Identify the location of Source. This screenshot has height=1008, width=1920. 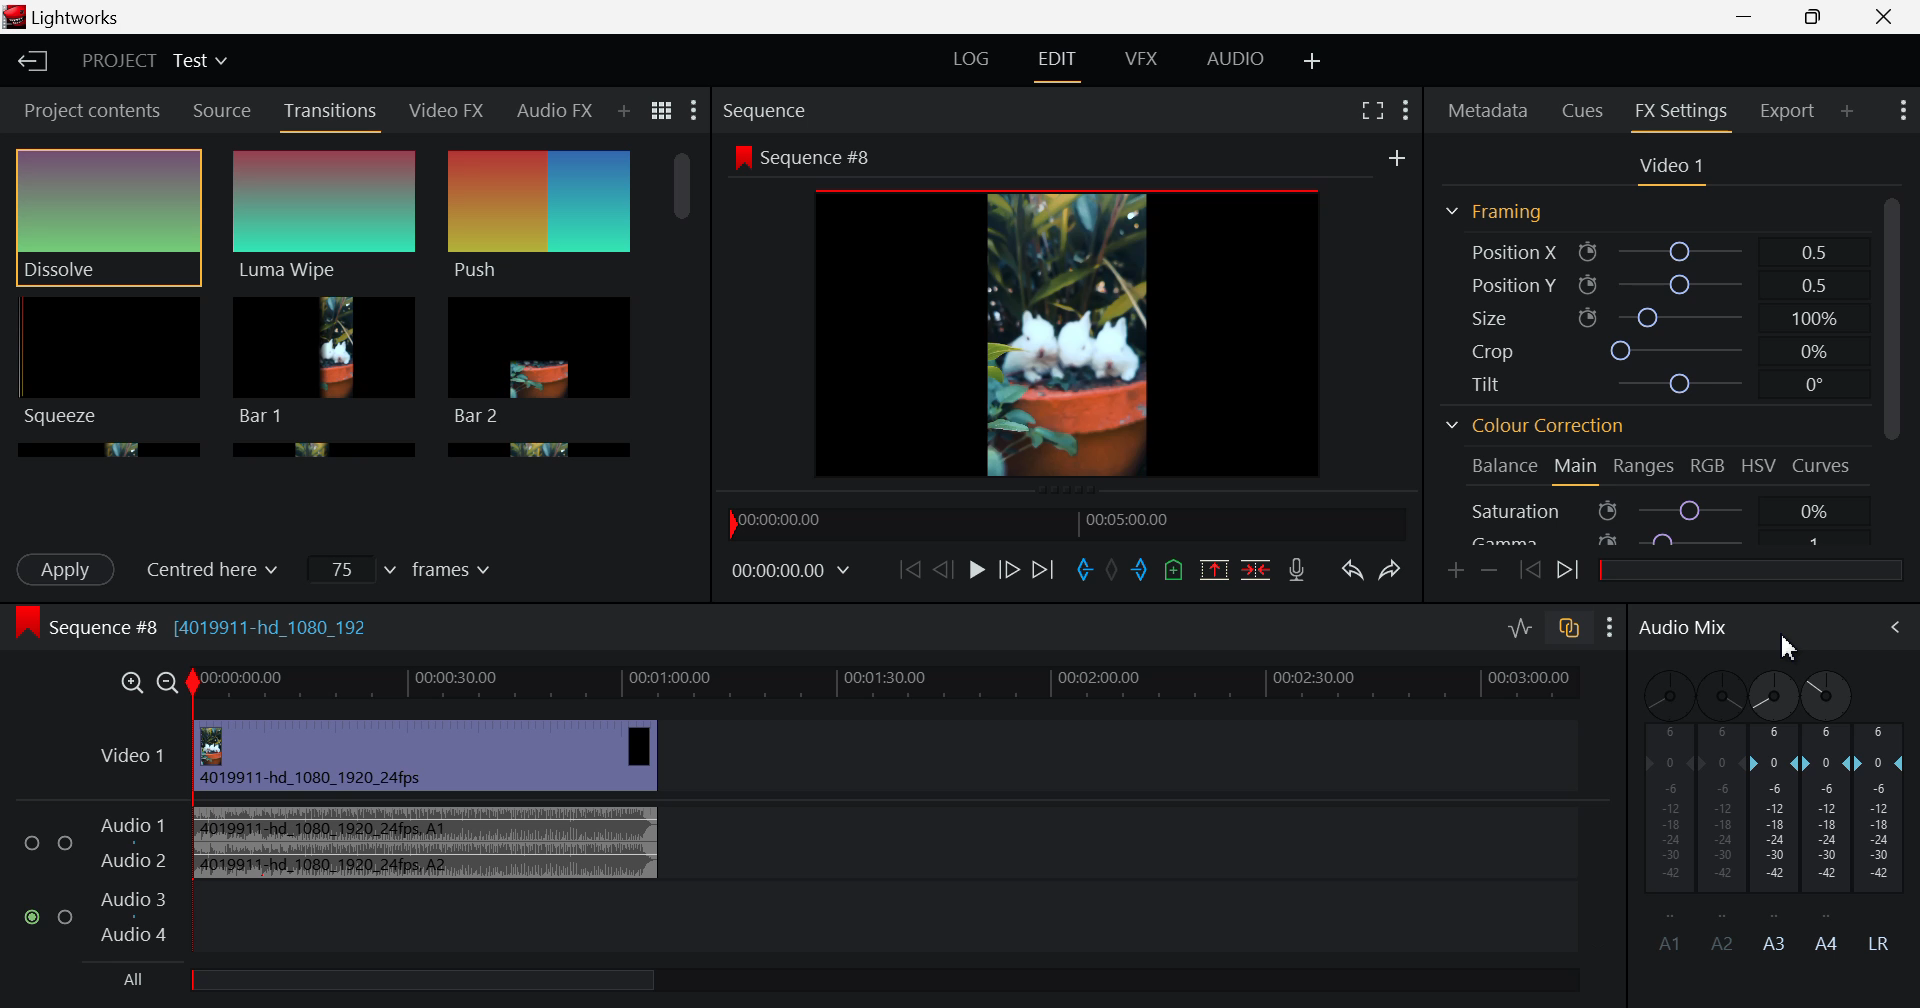
(224, 109).